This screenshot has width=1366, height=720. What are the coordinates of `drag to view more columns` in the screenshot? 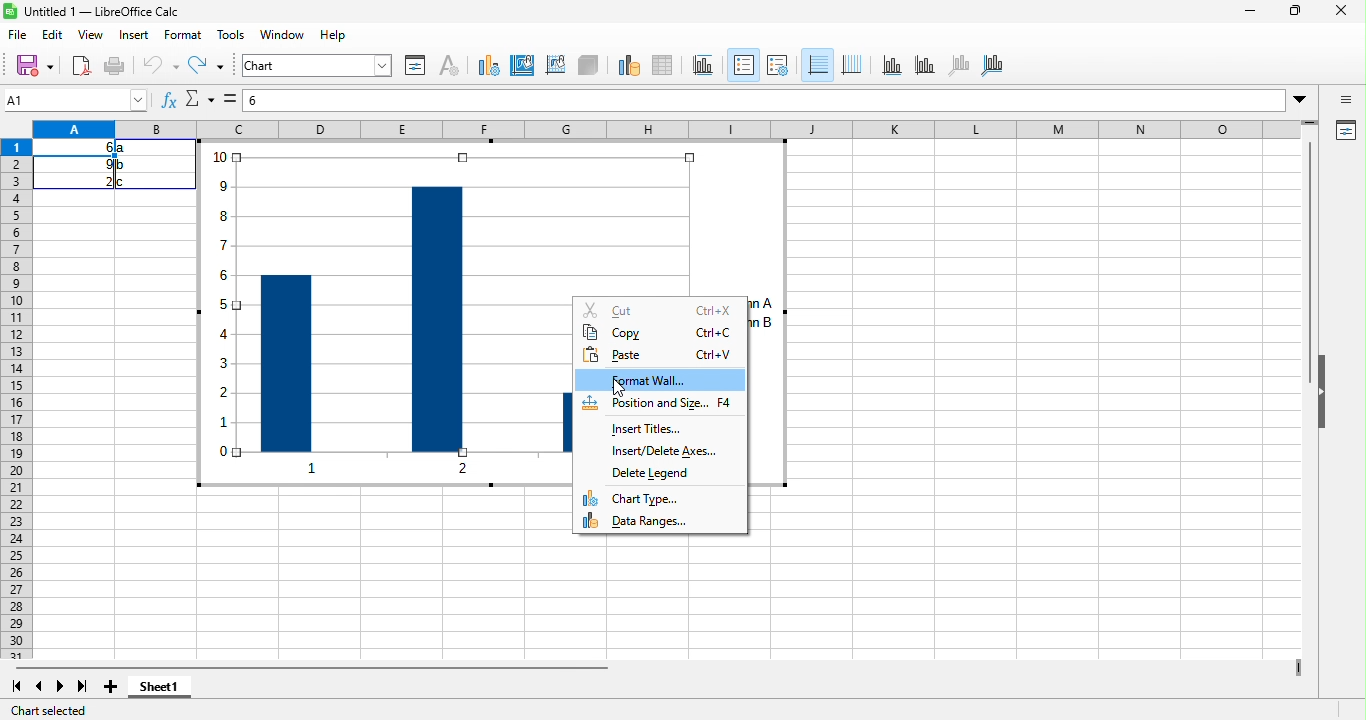 It's located at (1293, 663).